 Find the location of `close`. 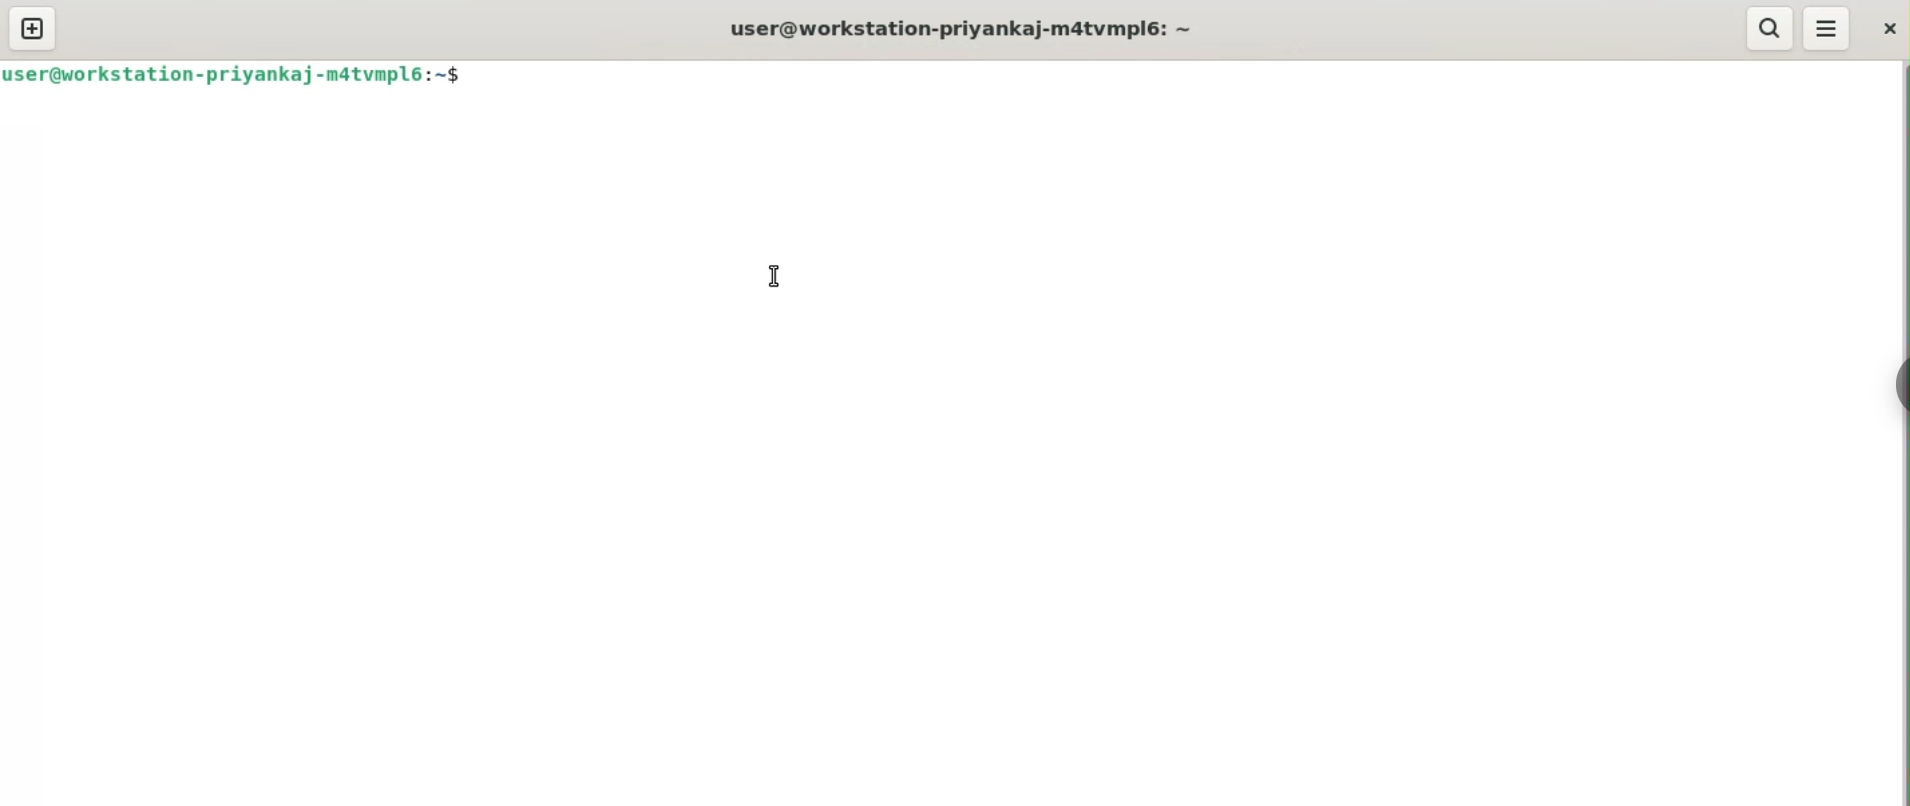

close is located at coordinates (1888, 31).